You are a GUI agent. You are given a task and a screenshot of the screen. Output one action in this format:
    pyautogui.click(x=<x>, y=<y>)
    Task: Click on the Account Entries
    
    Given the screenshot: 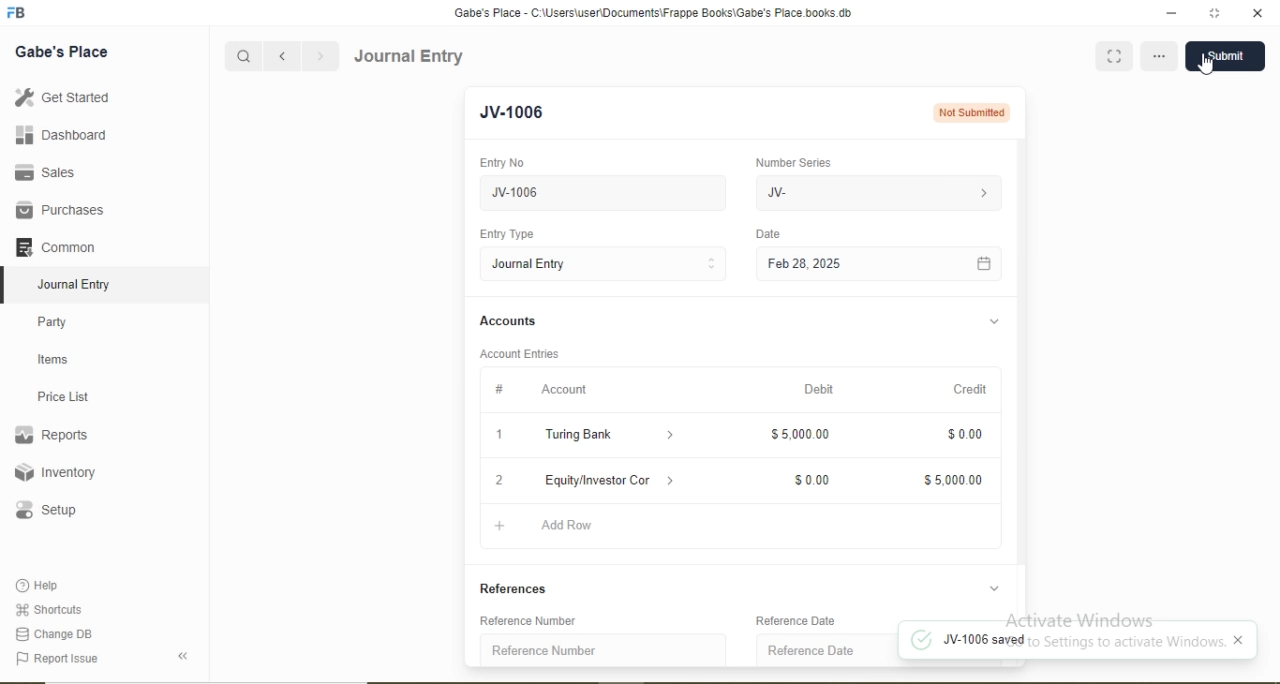 What is the action you would take?
    pyautogui.click(x=518, y=354)
    